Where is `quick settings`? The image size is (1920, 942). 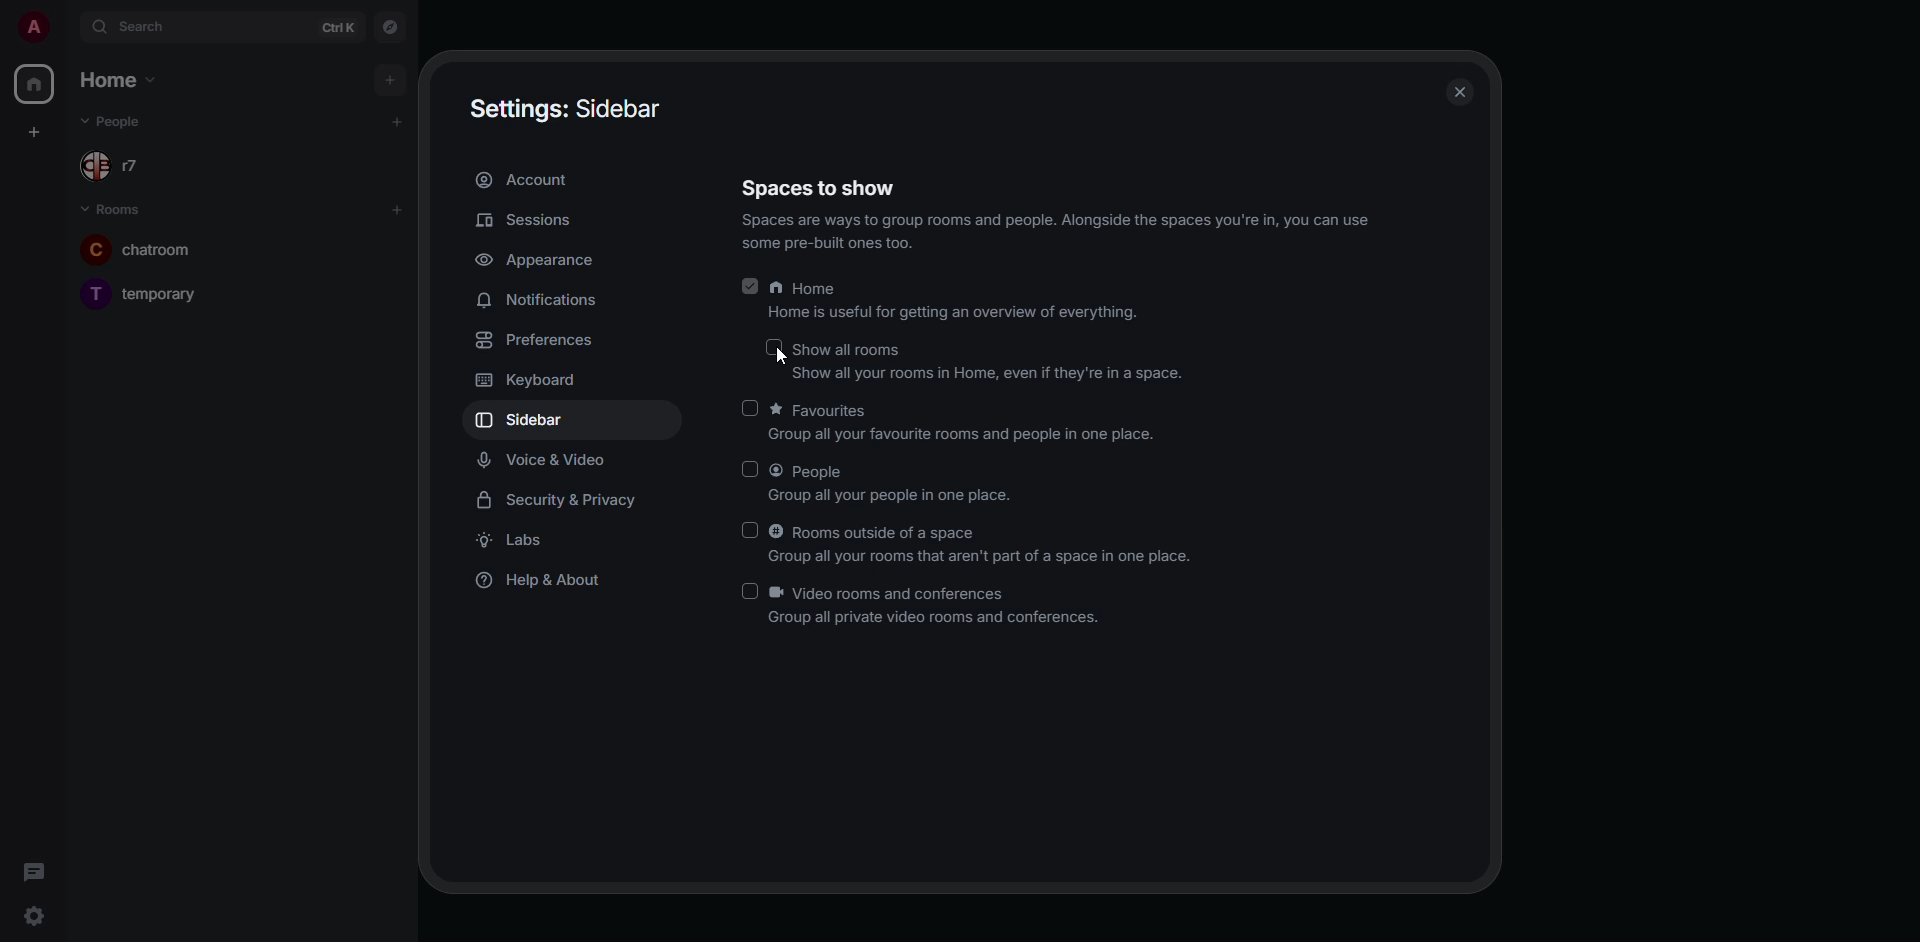 quick settings is located at coordinates (32, 916).